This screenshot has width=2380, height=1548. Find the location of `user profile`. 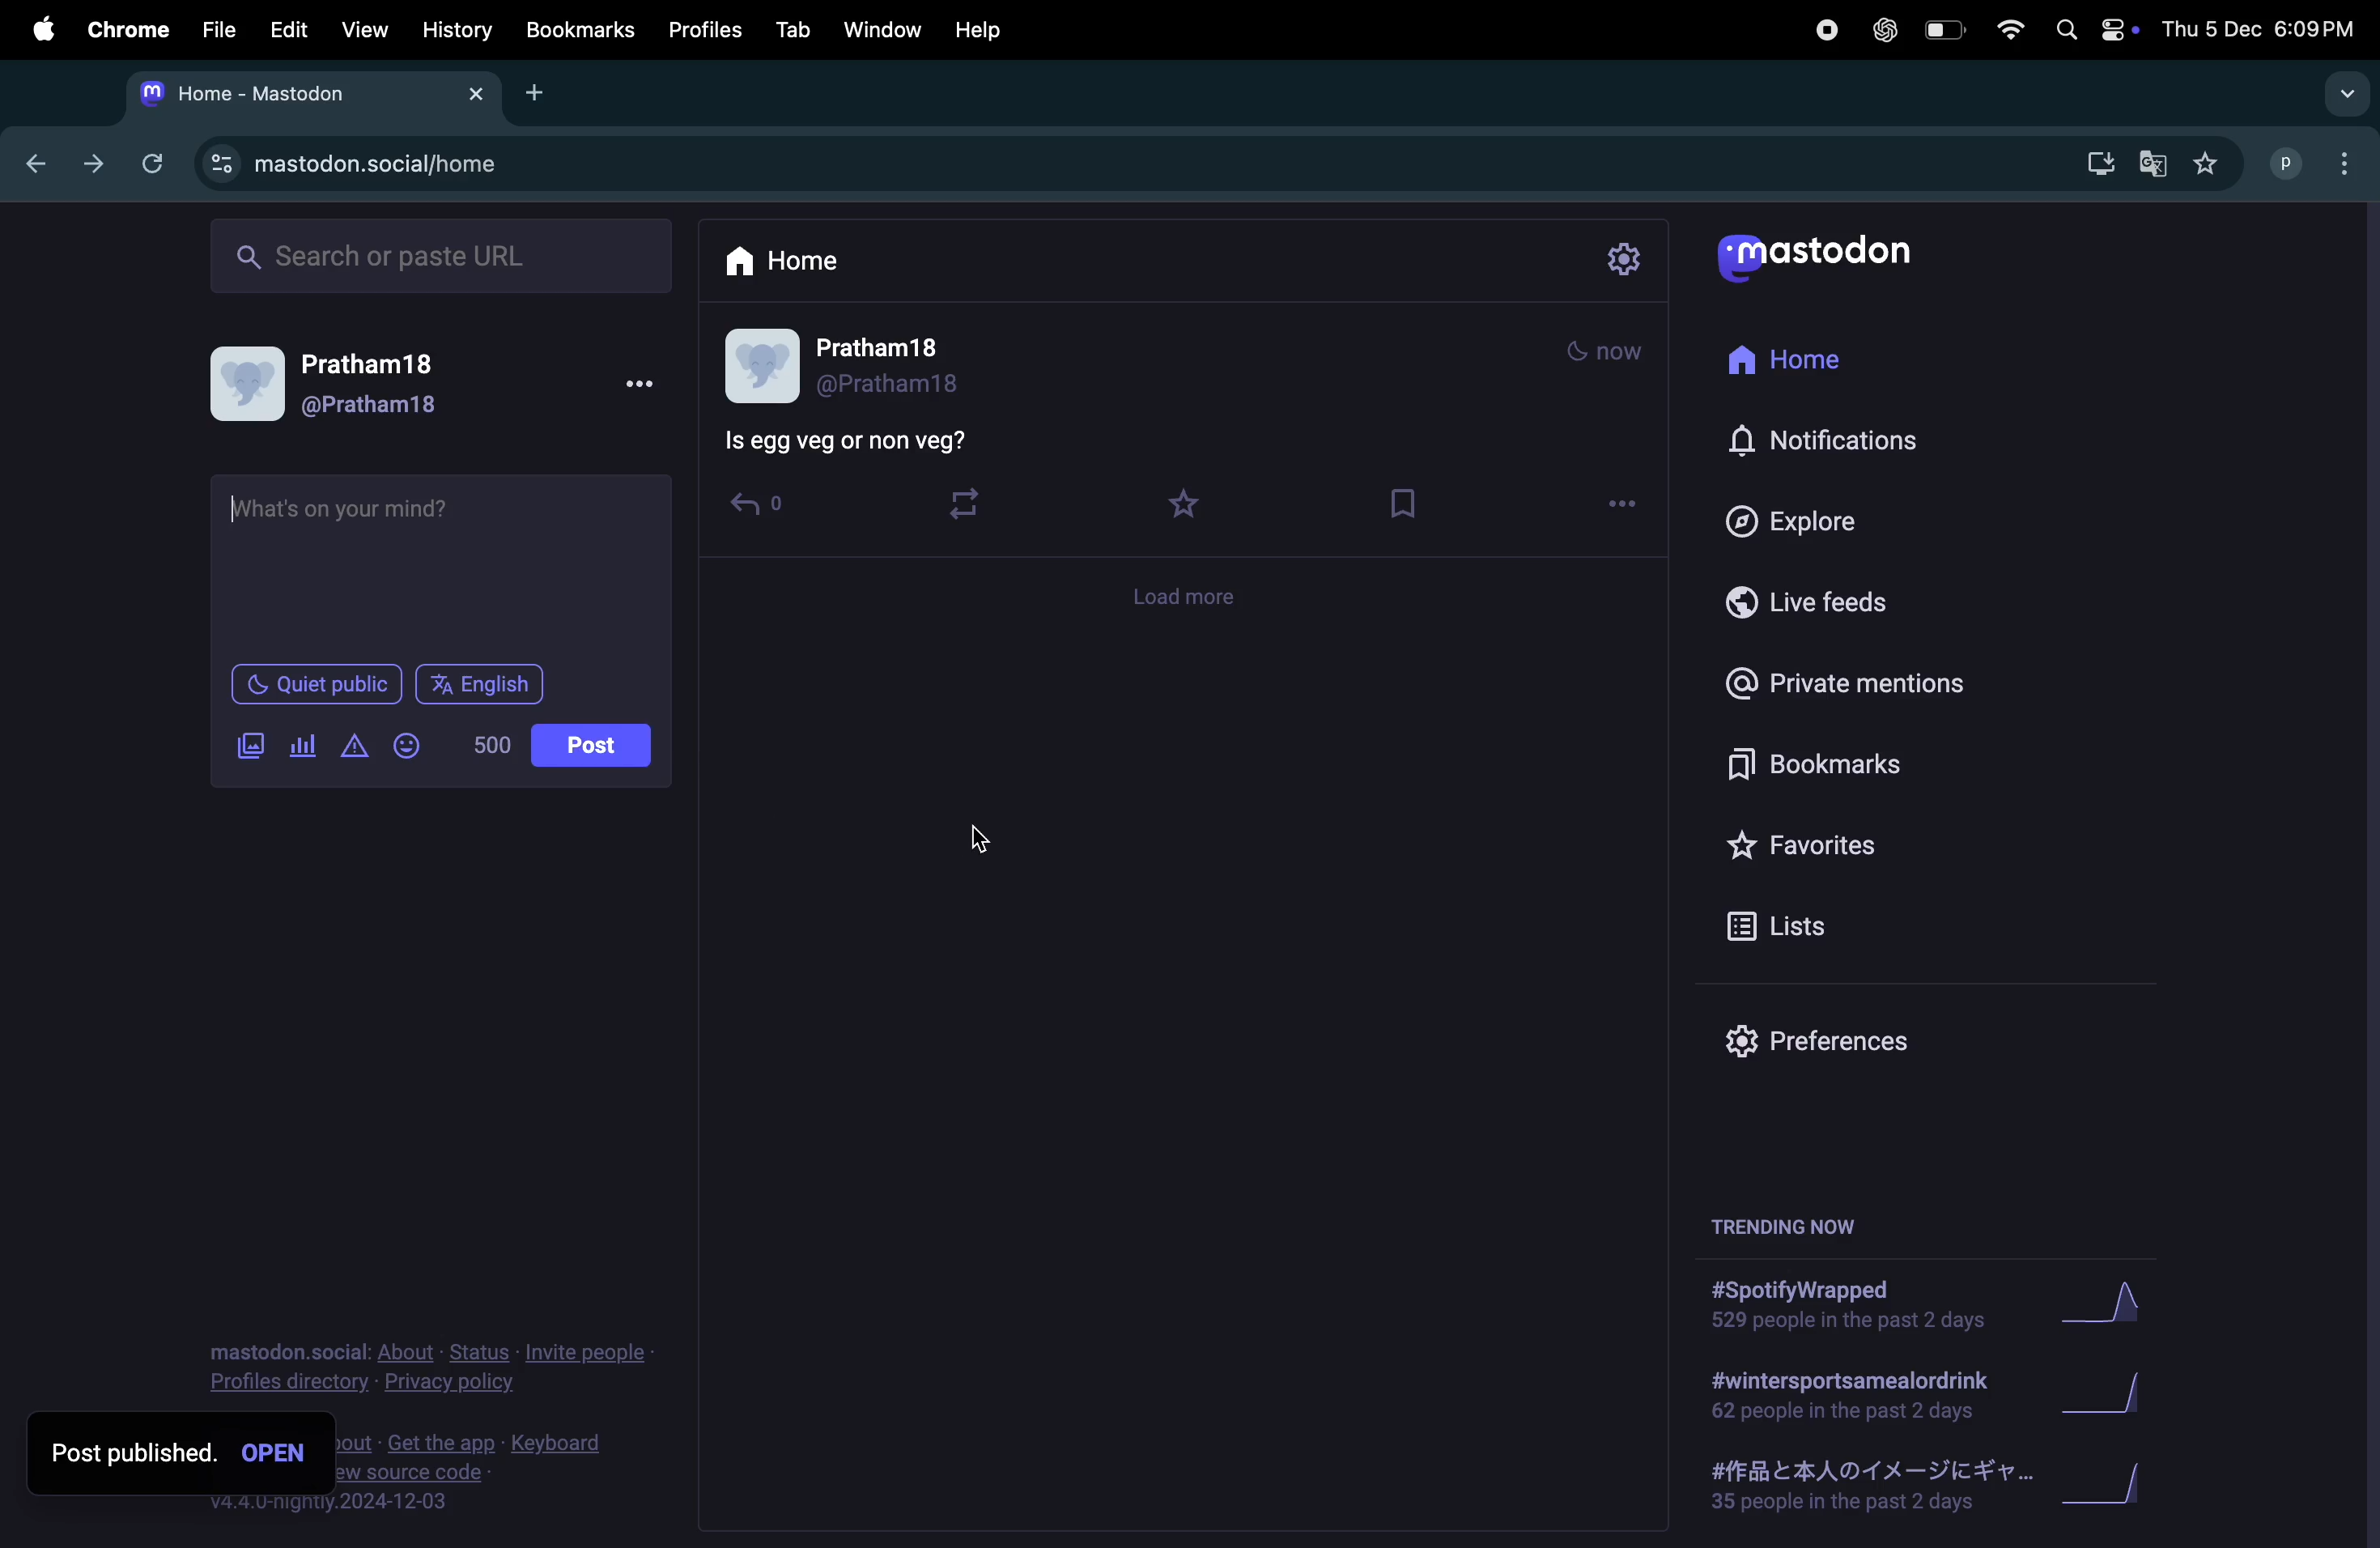

user profile is located at coordinates (2317, 161).